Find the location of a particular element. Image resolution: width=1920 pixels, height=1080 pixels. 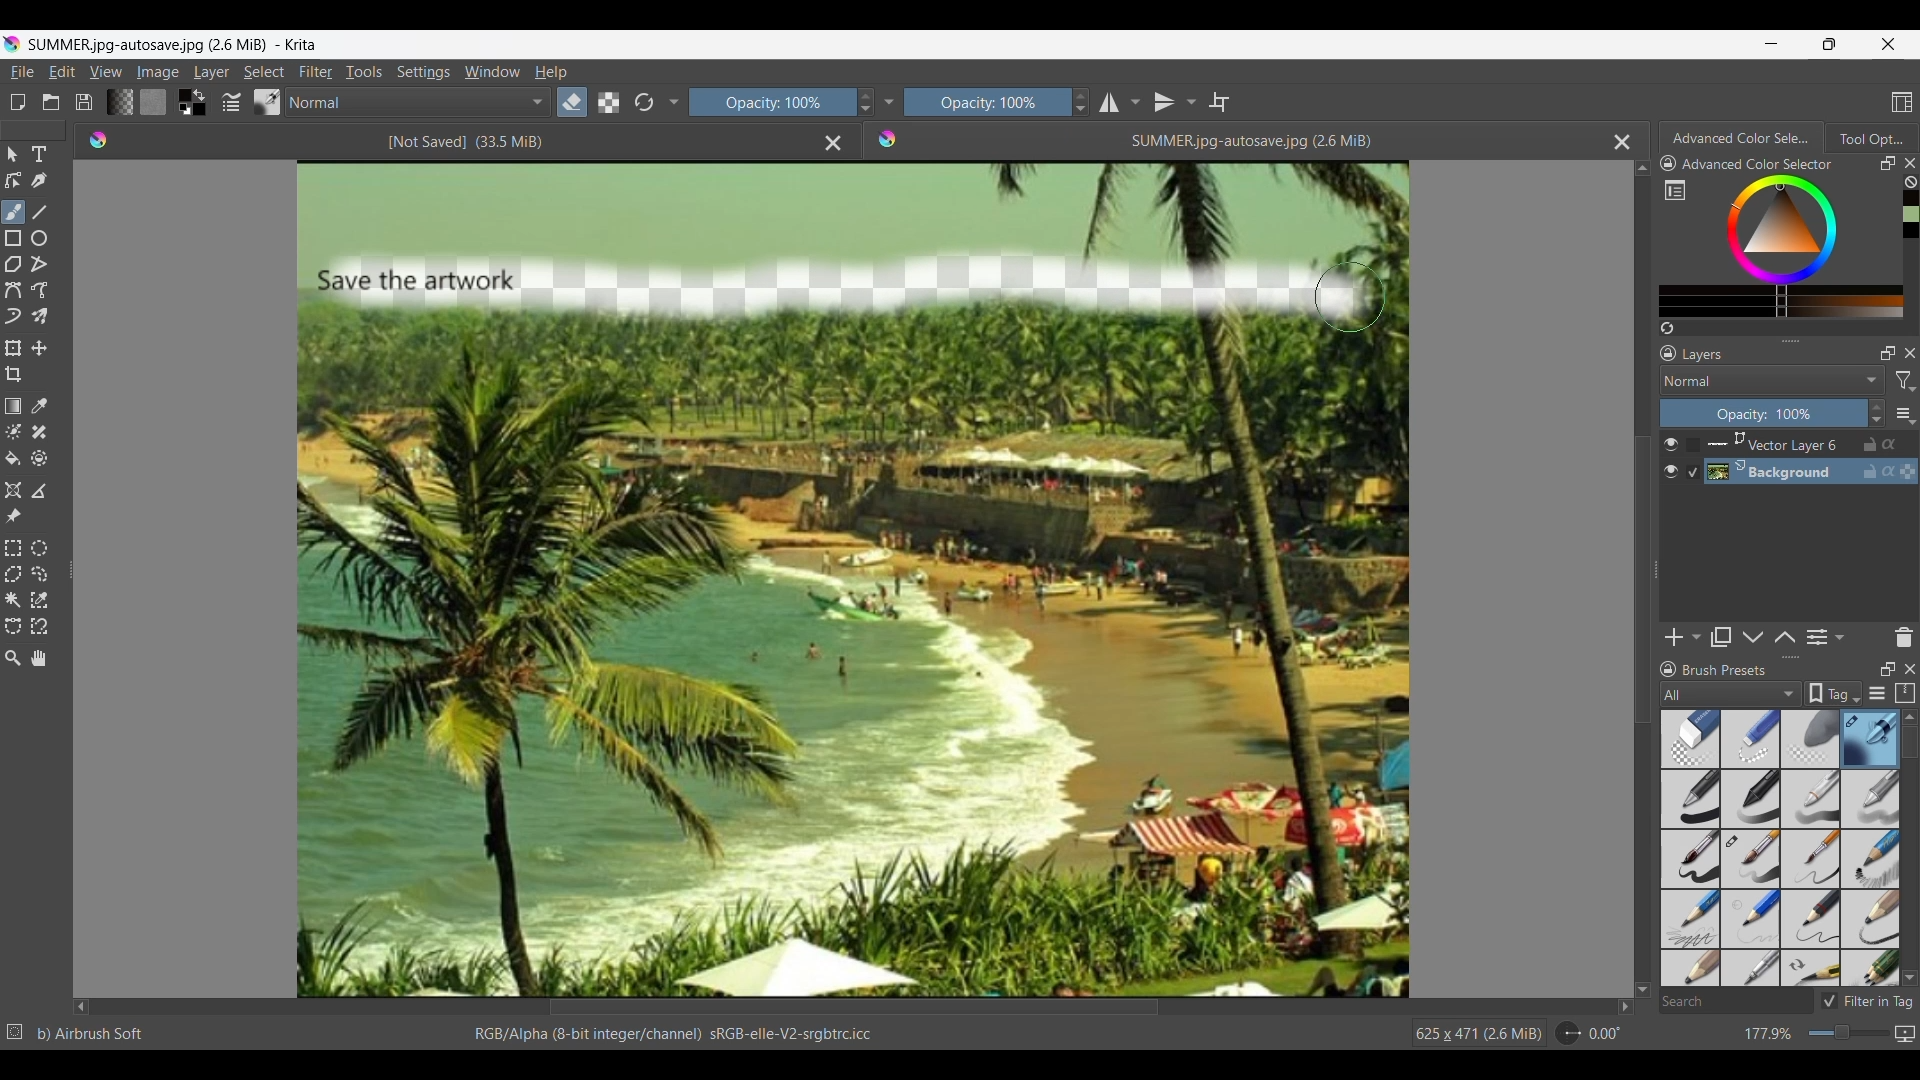

Change width of panels attached to this line is located at coordinates (68, 563).